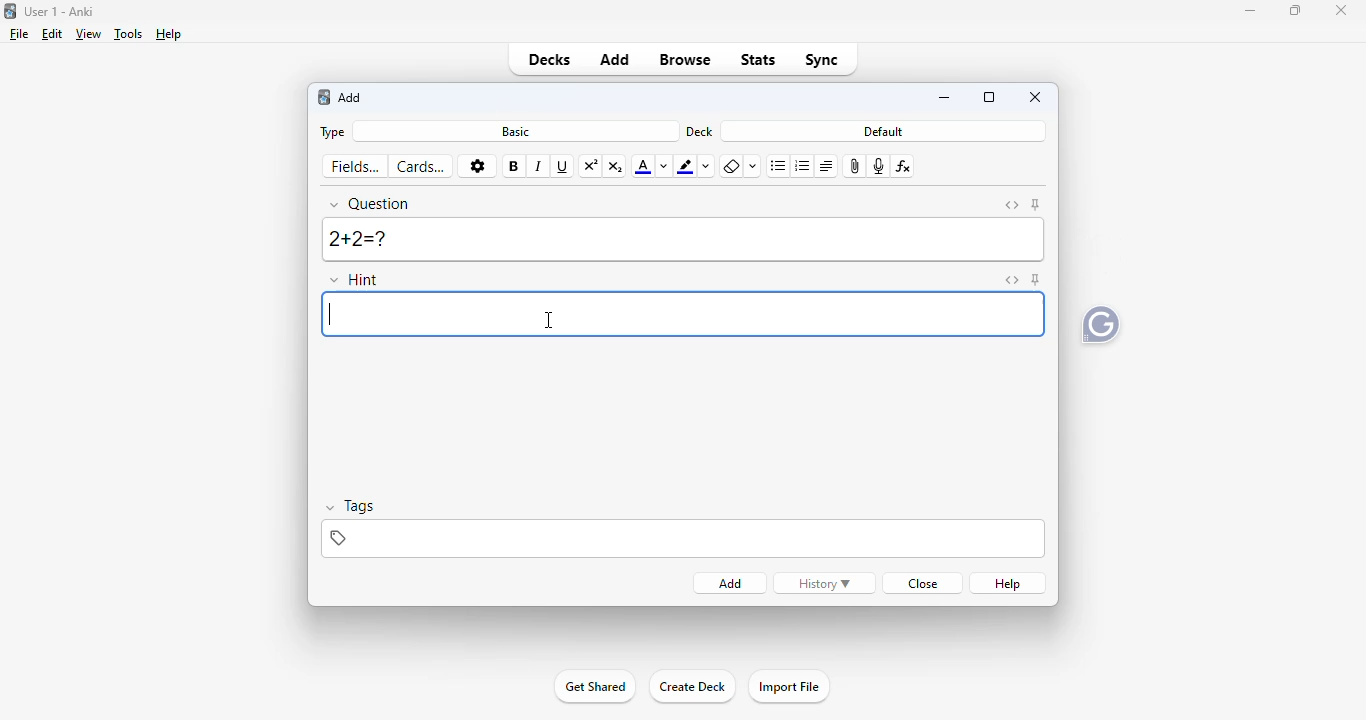  What do you see at coordinates (477, 166) in the screenshot?
I see `options` at bounding box center [477, 166].